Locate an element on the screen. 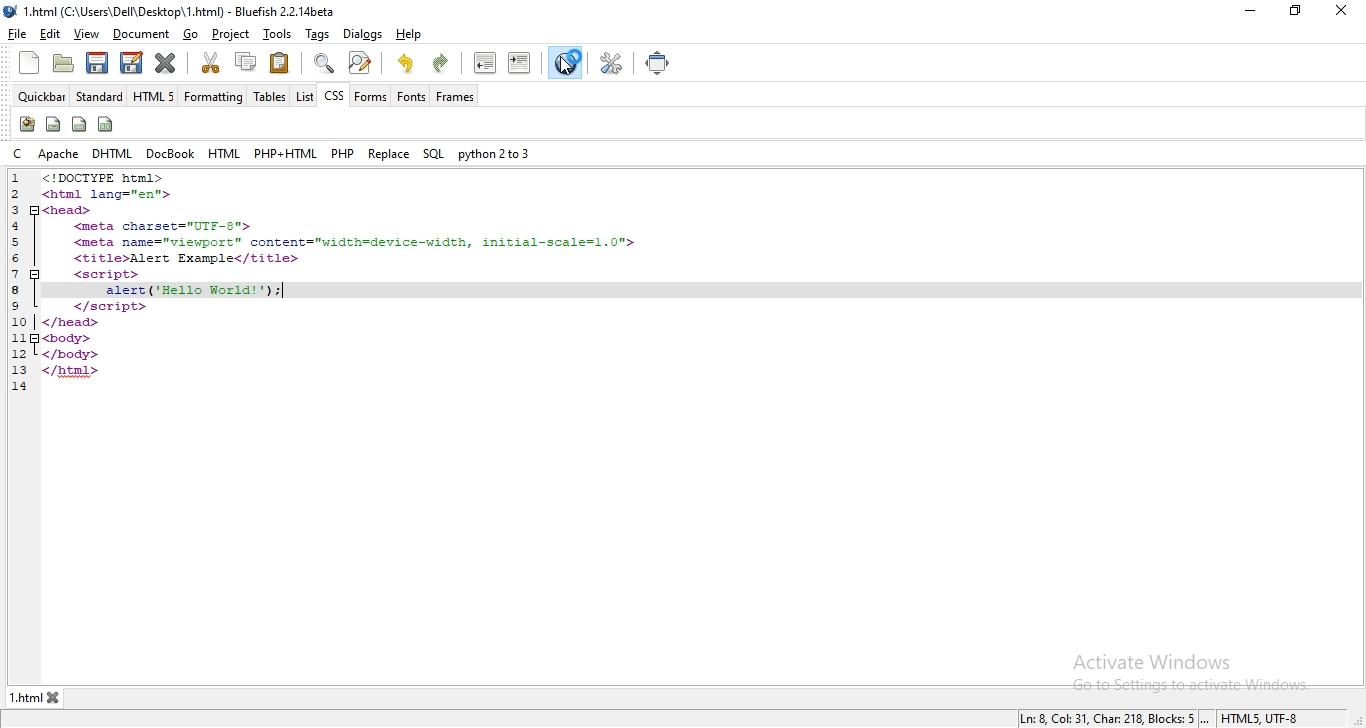 This screenshot has height=728, width=1366. </html> is located at coordinates (73, 370).